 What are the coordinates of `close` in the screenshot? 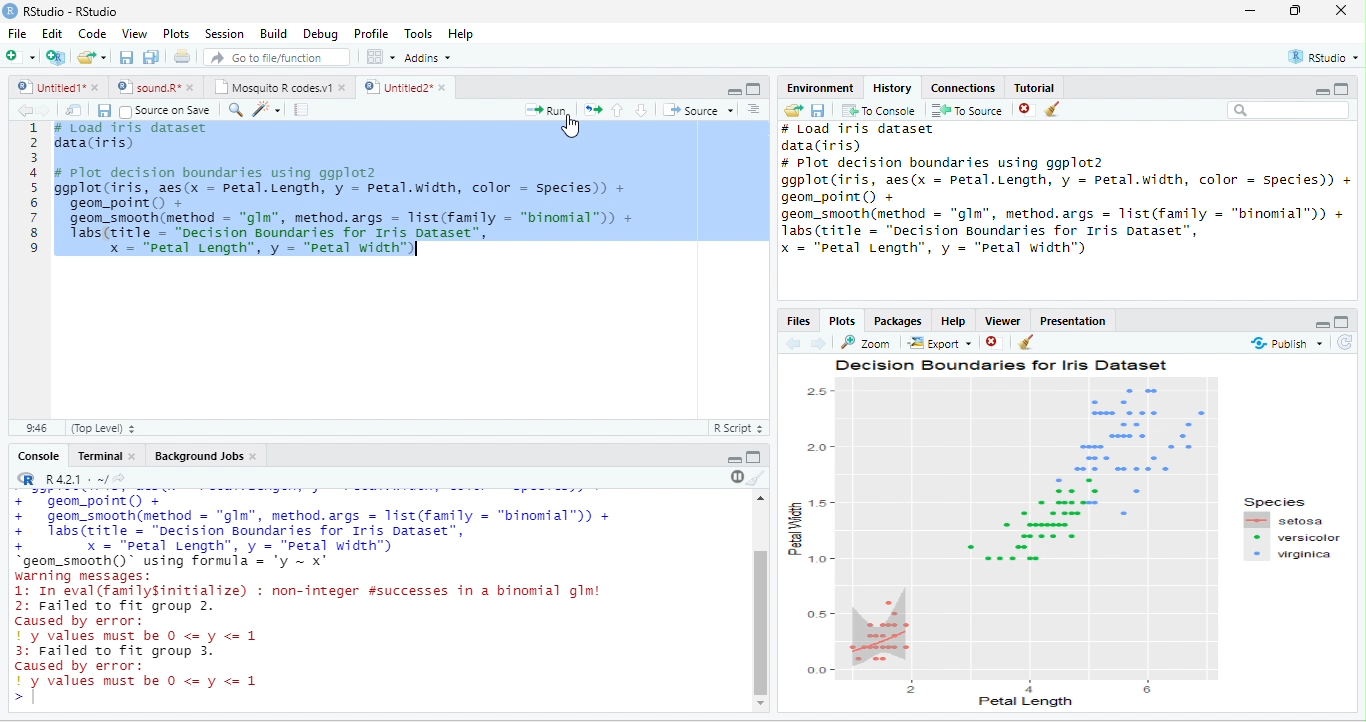 It's located at (254, 456).